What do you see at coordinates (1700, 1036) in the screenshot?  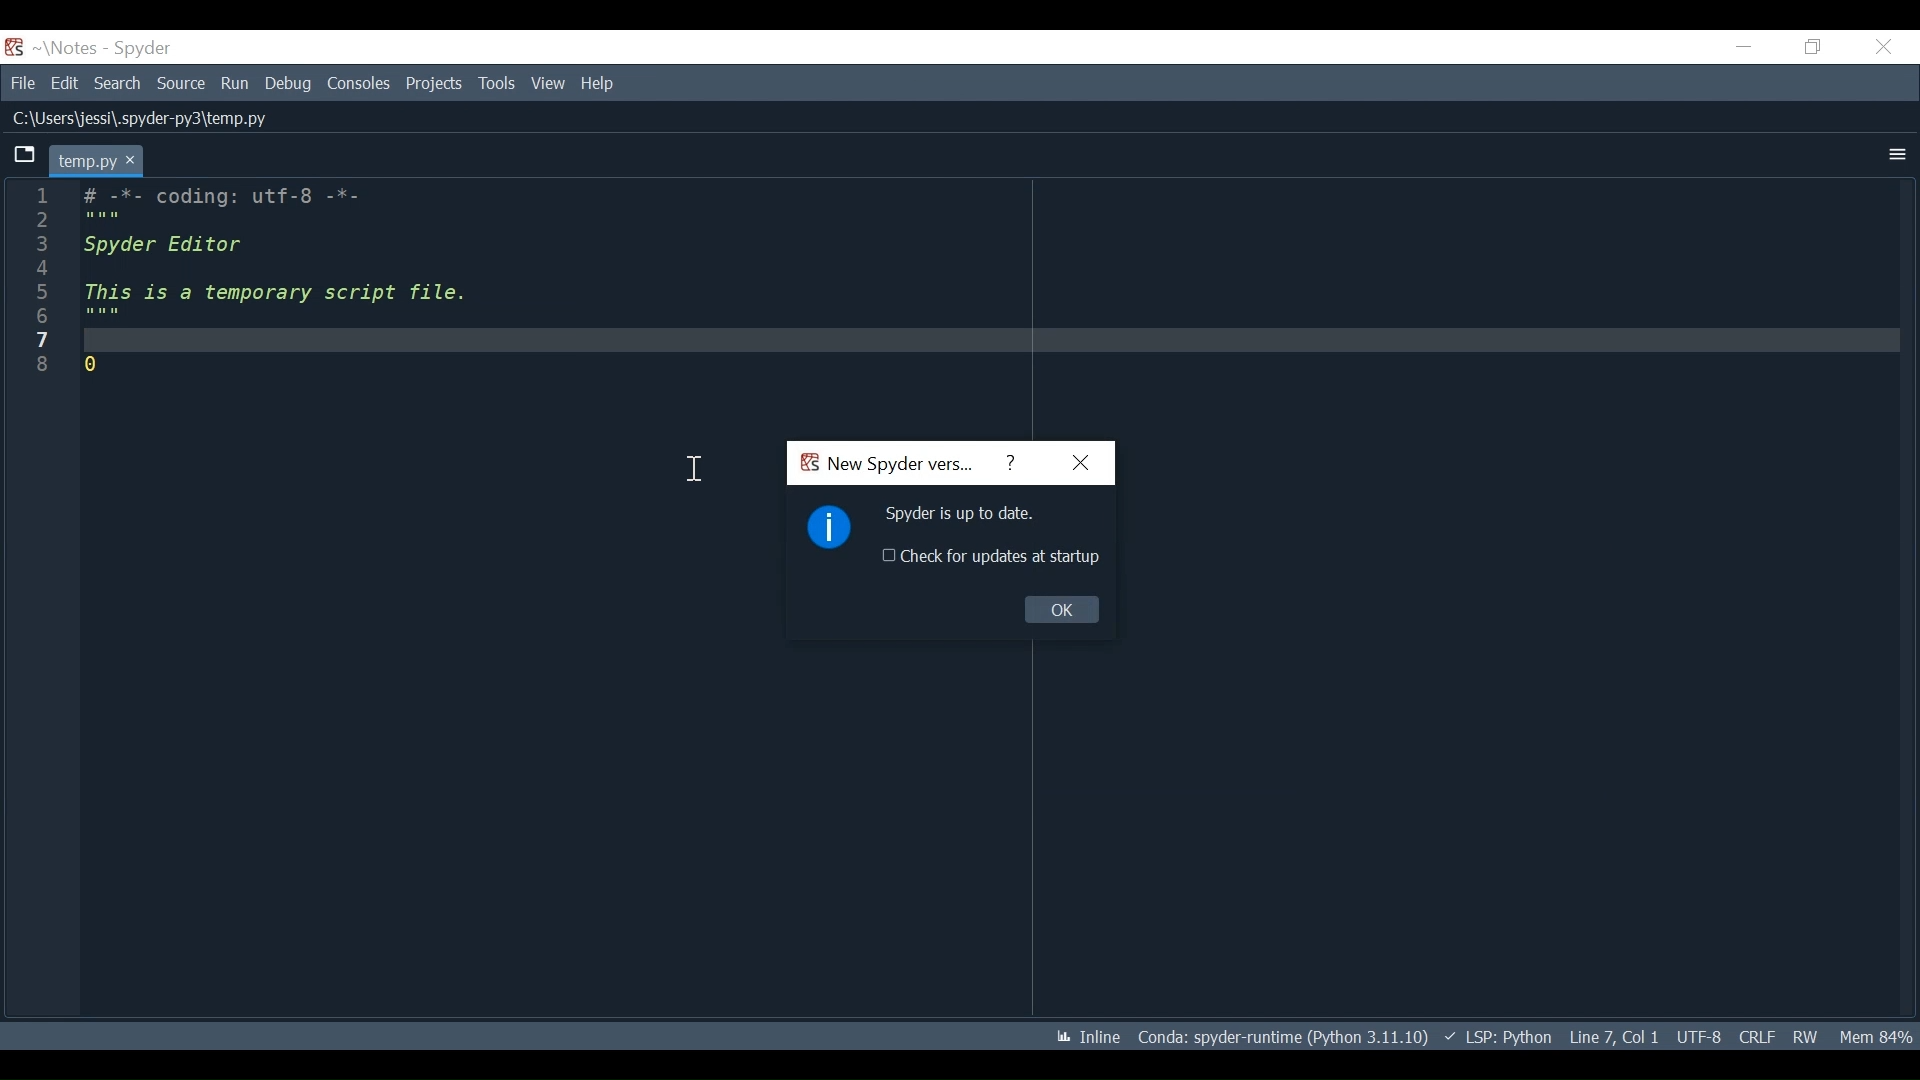 I see `UTF: 8` at bounding box center [1700, 1036].